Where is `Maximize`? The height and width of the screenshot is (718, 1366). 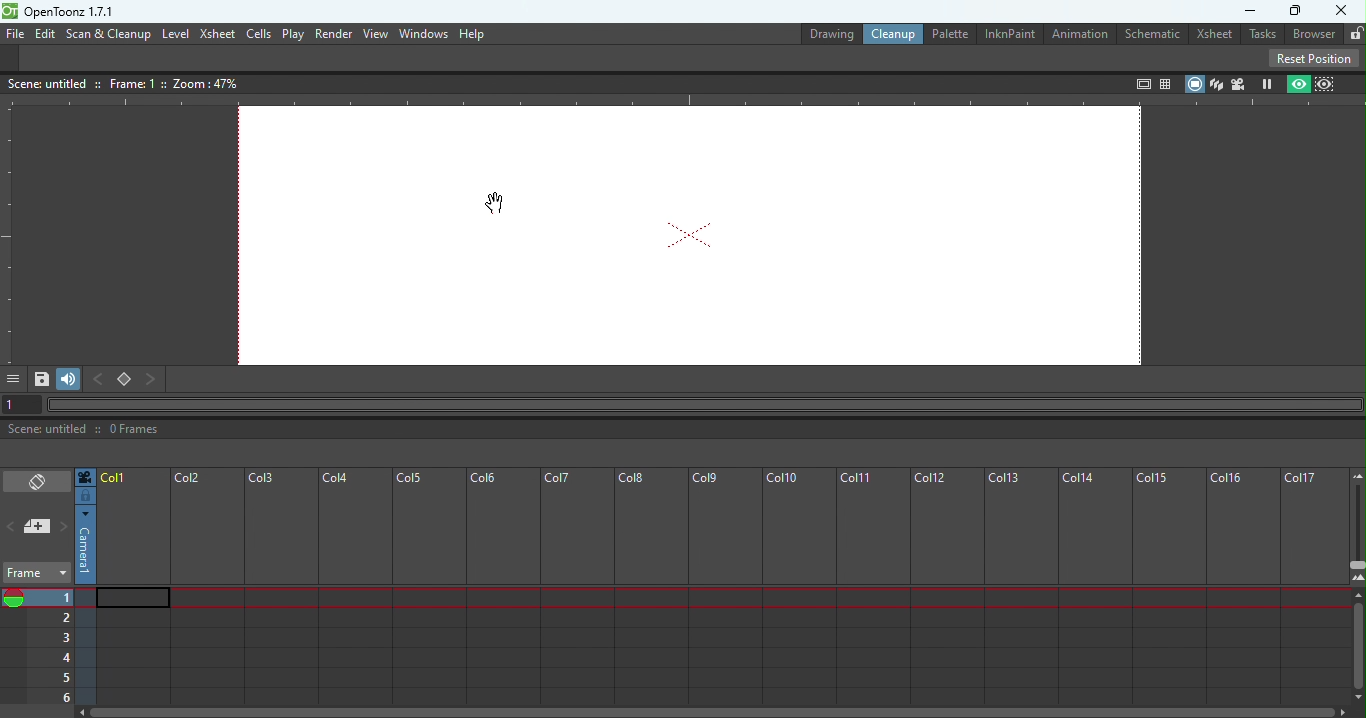
Maximize is located at coordinates (1296, 11).